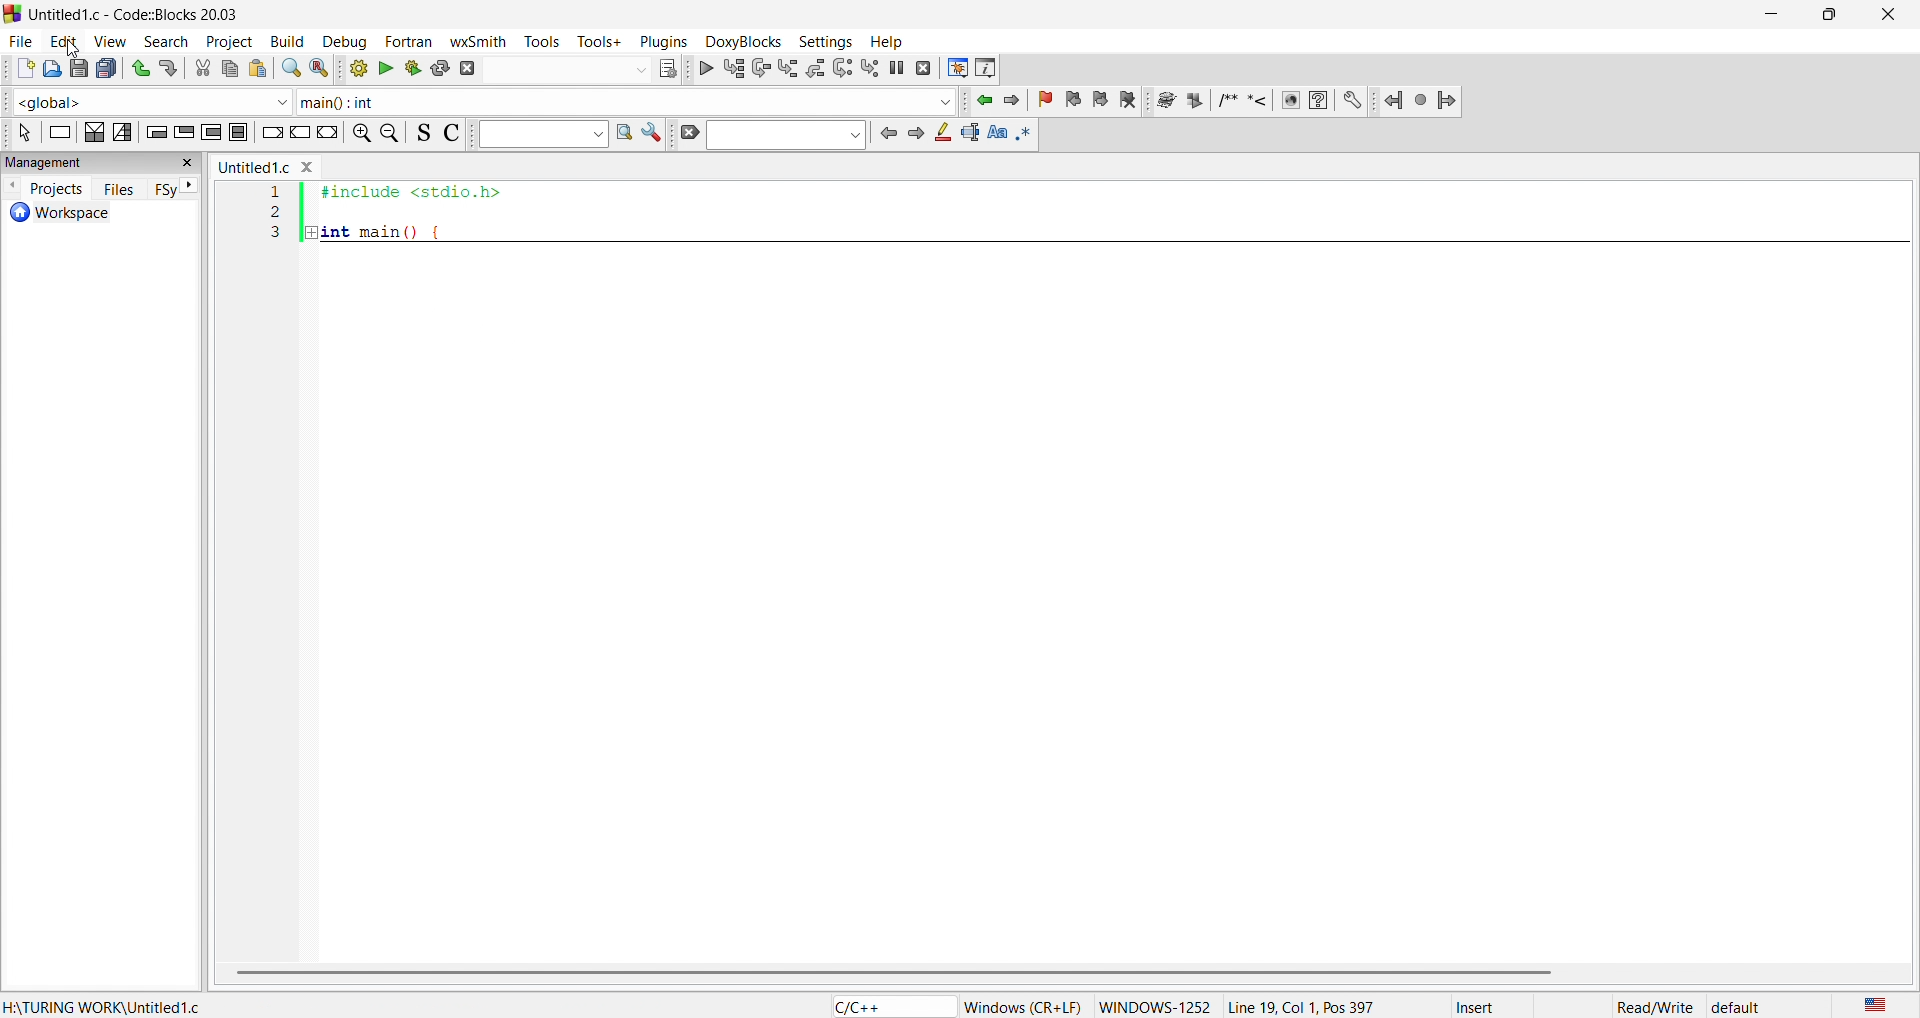 Image resolution: width=1920 pixels, height=1018 pixels. I want to click on entry condition loop, so click(153, 131).